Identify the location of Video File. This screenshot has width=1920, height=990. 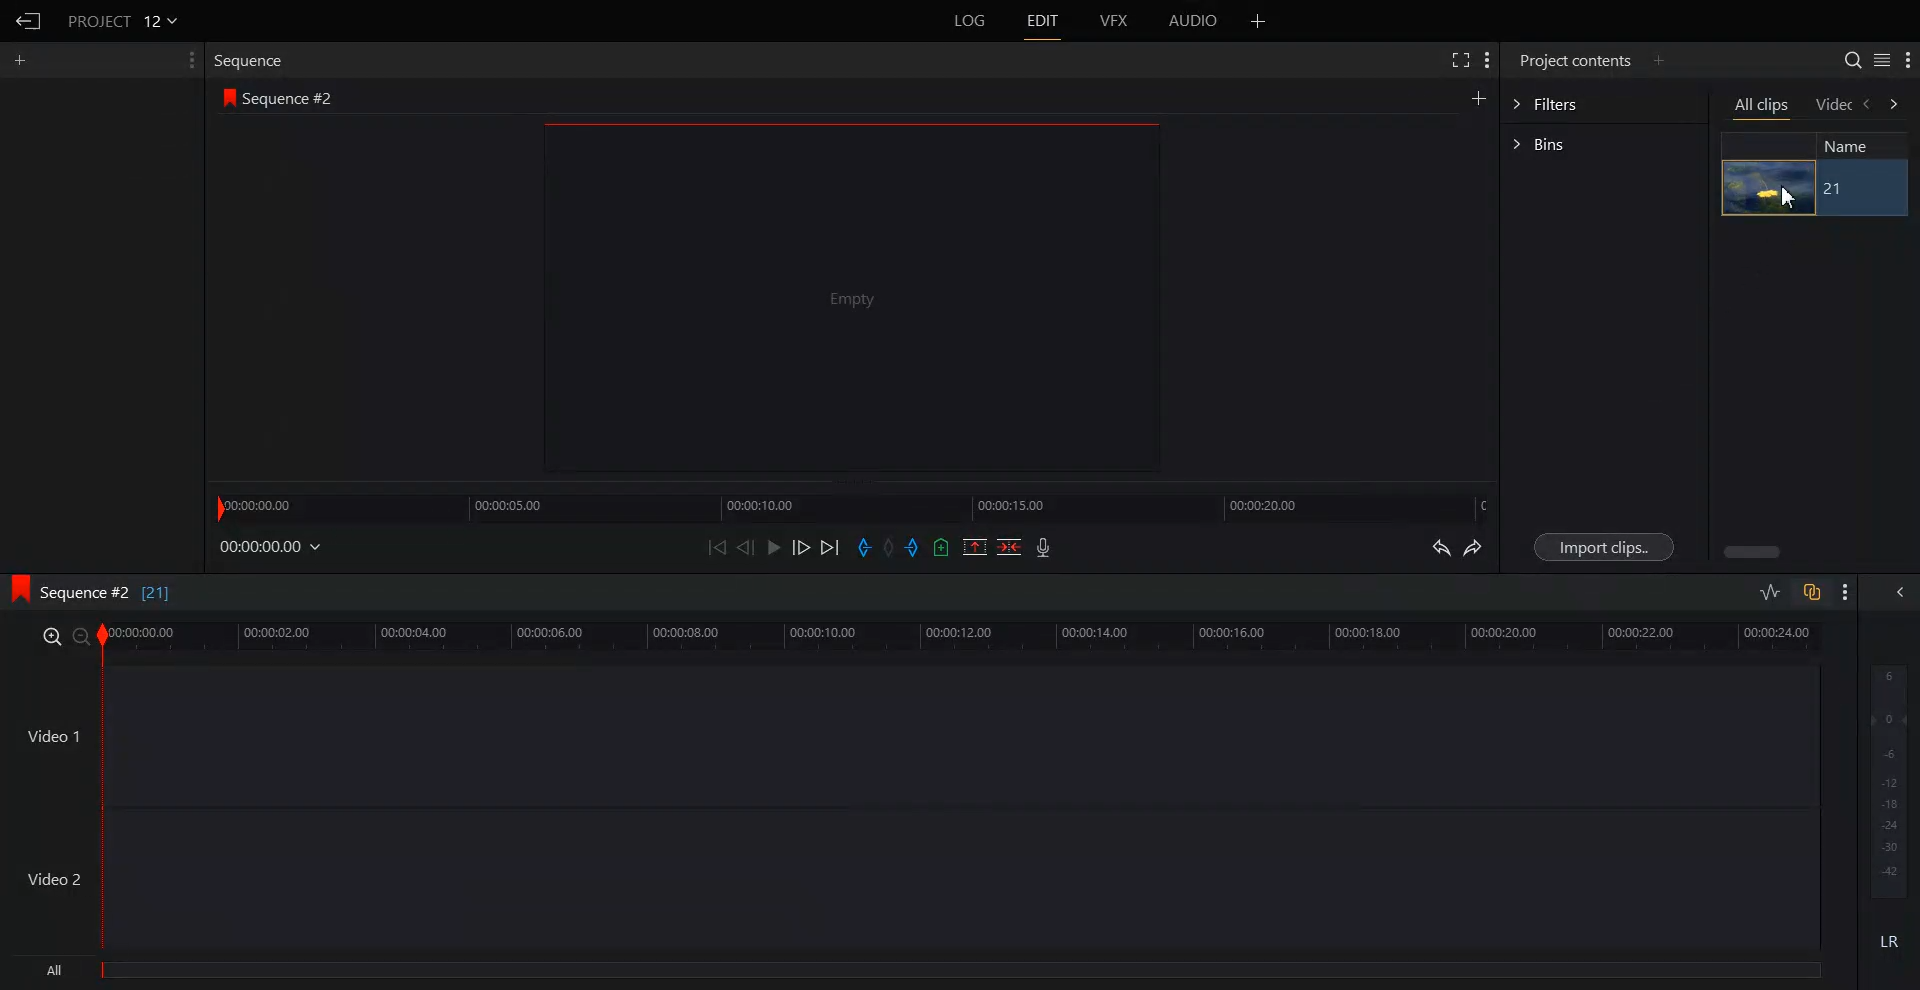
(1769, 188).